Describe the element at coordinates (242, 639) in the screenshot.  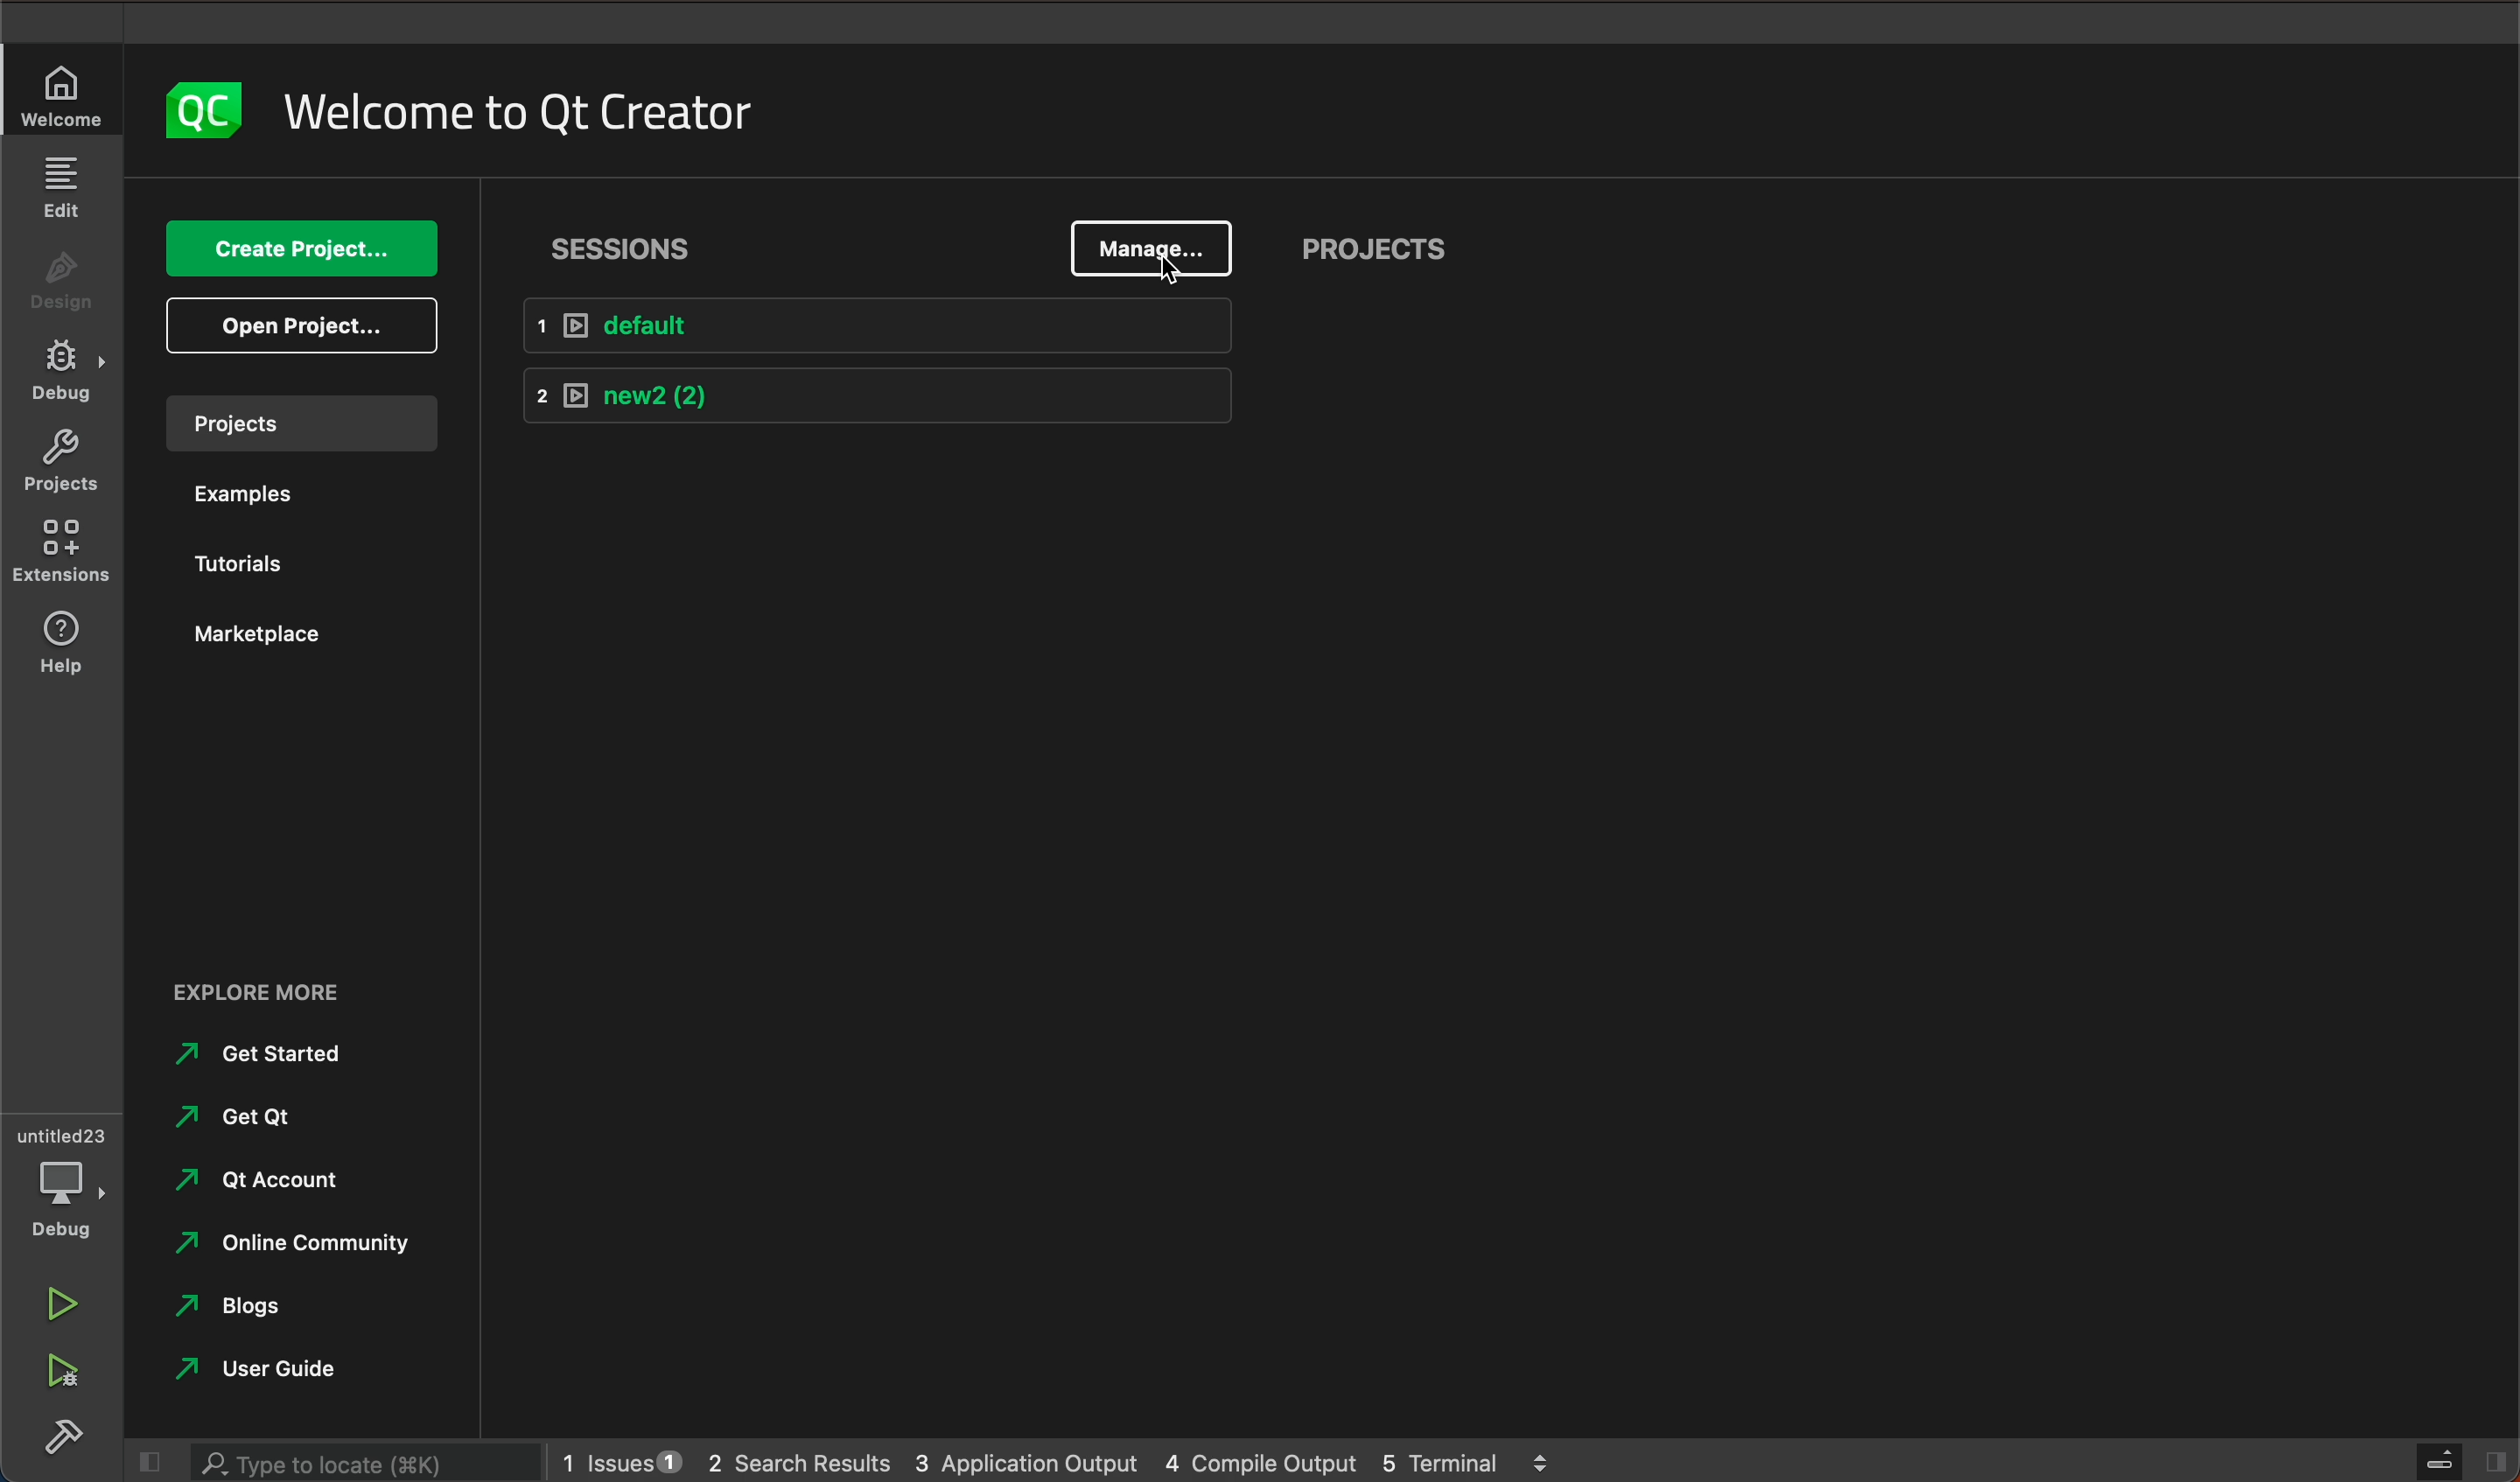
I see `marketplace` at that location.